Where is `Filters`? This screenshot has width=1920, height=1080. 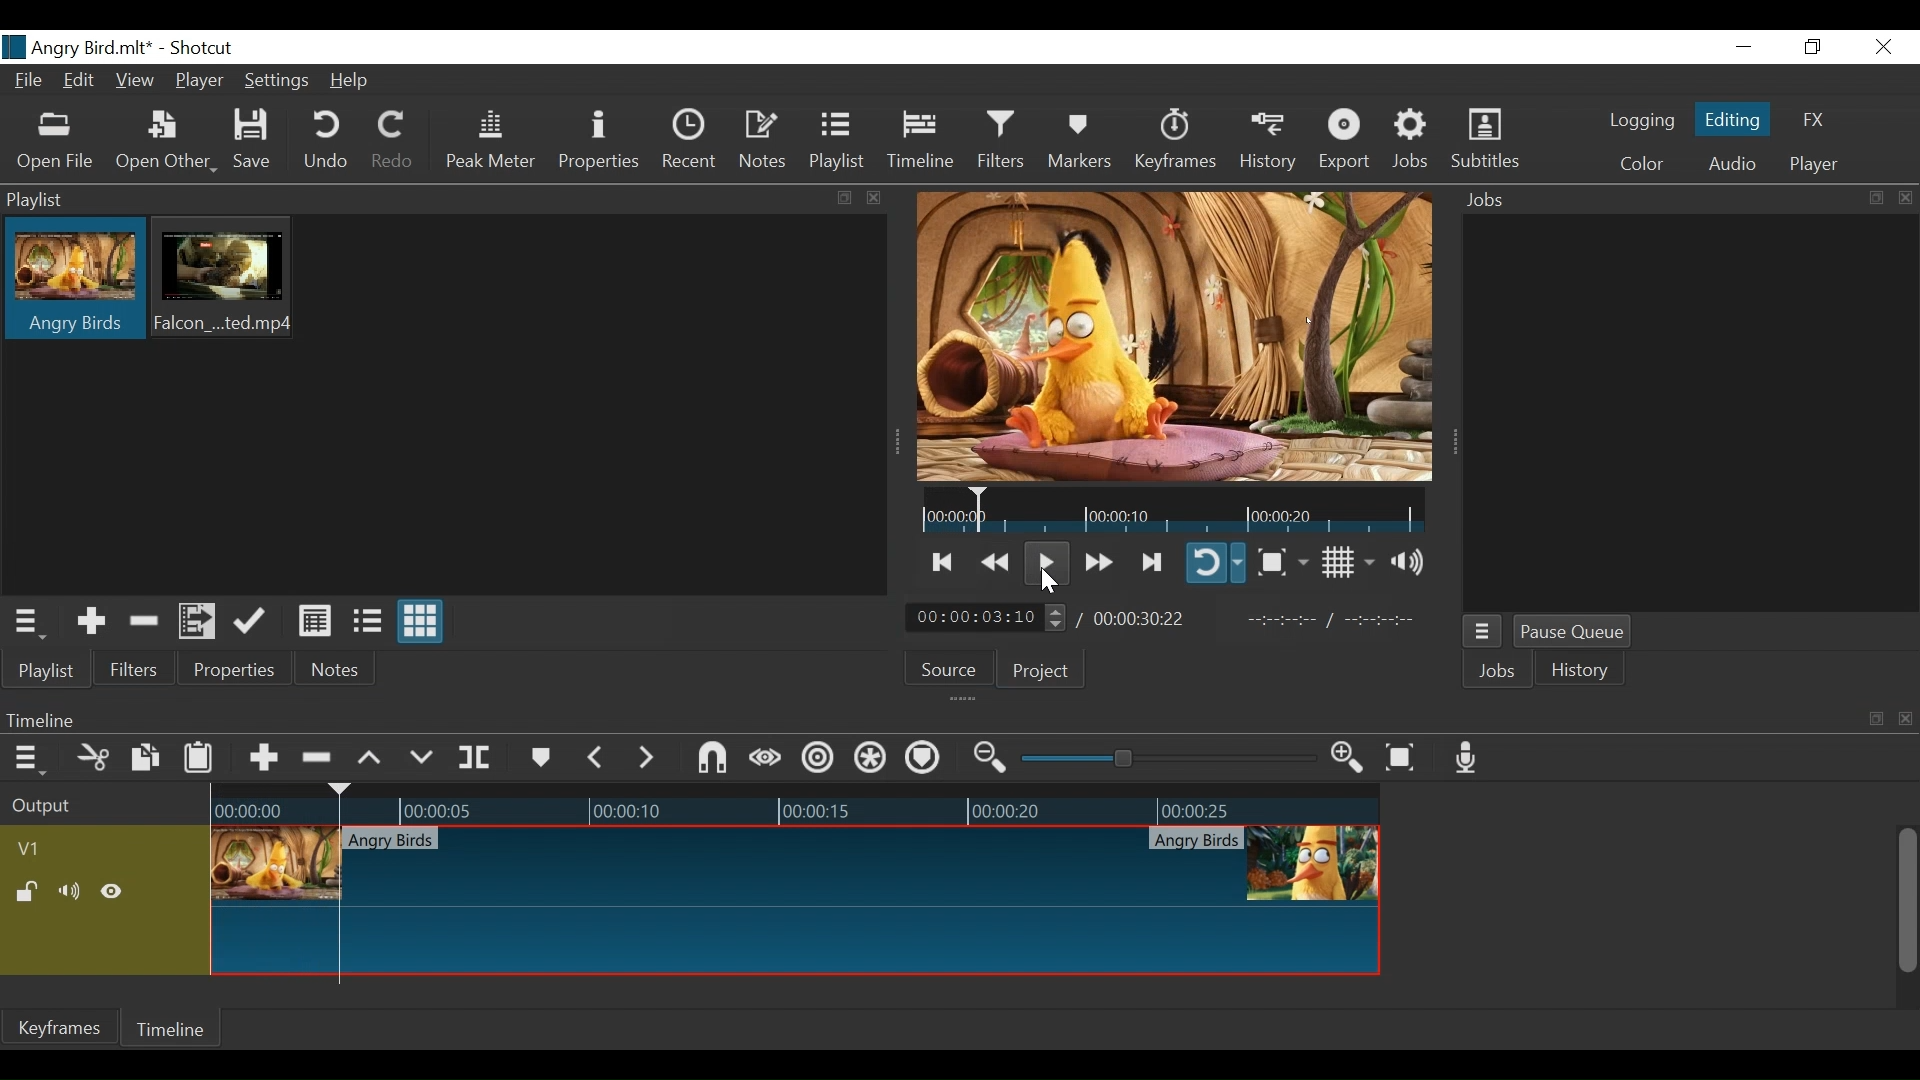
Filters is located at coordinates (137, 671).